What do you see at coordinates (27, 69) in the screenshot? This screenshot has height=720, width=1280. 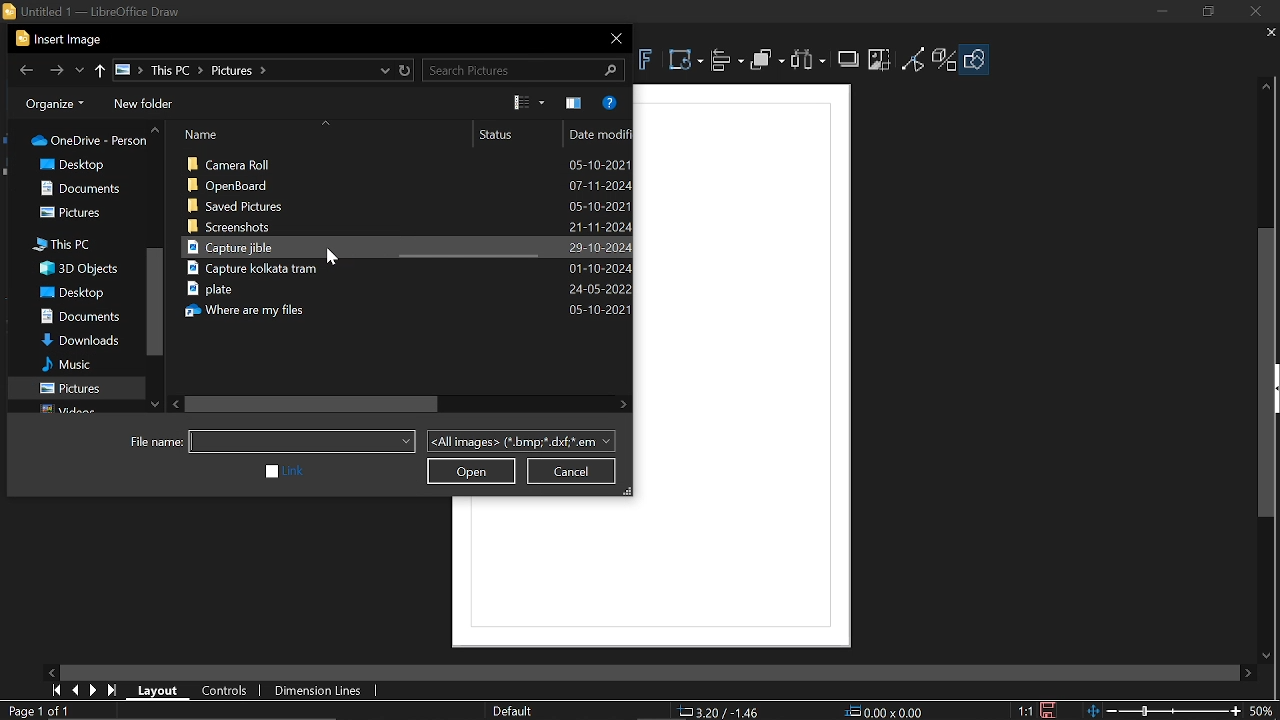 I see `Back` at bounding box center [27, 69].